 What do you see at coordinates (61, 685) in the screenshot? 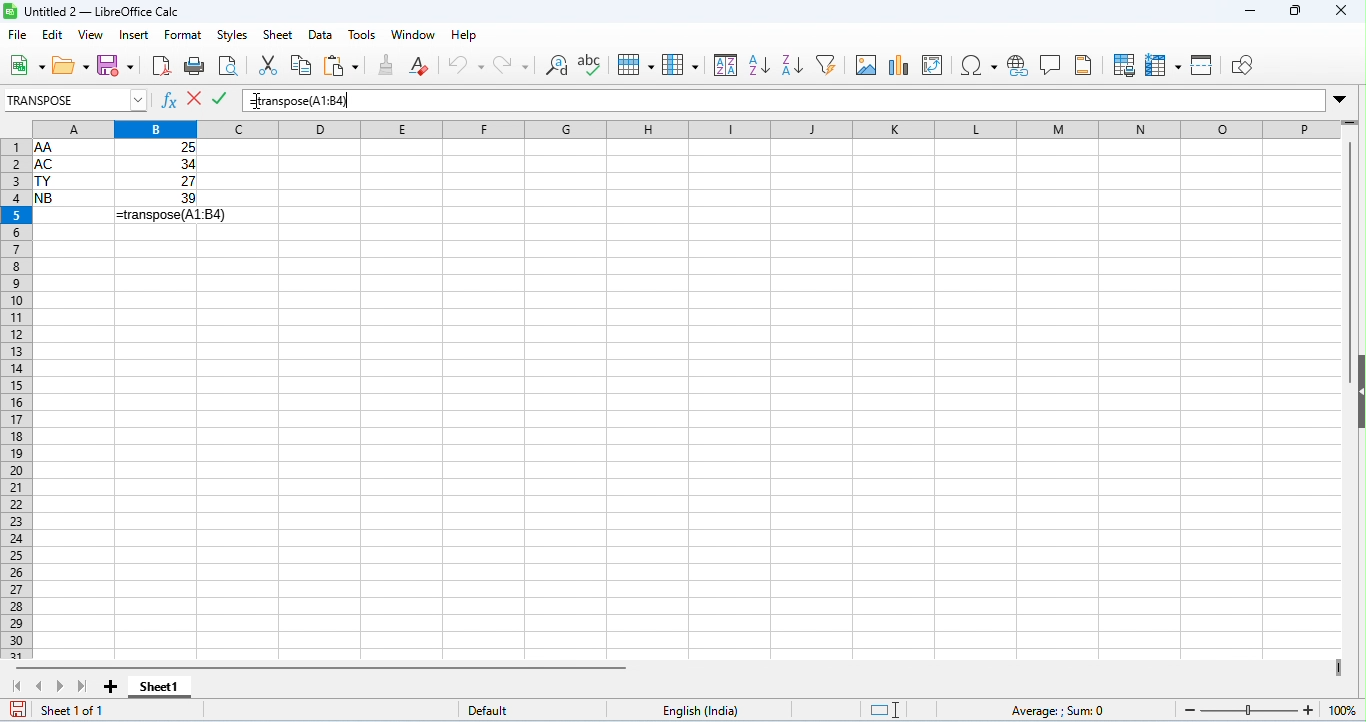
I see `next` at bounding box center [61, 685].